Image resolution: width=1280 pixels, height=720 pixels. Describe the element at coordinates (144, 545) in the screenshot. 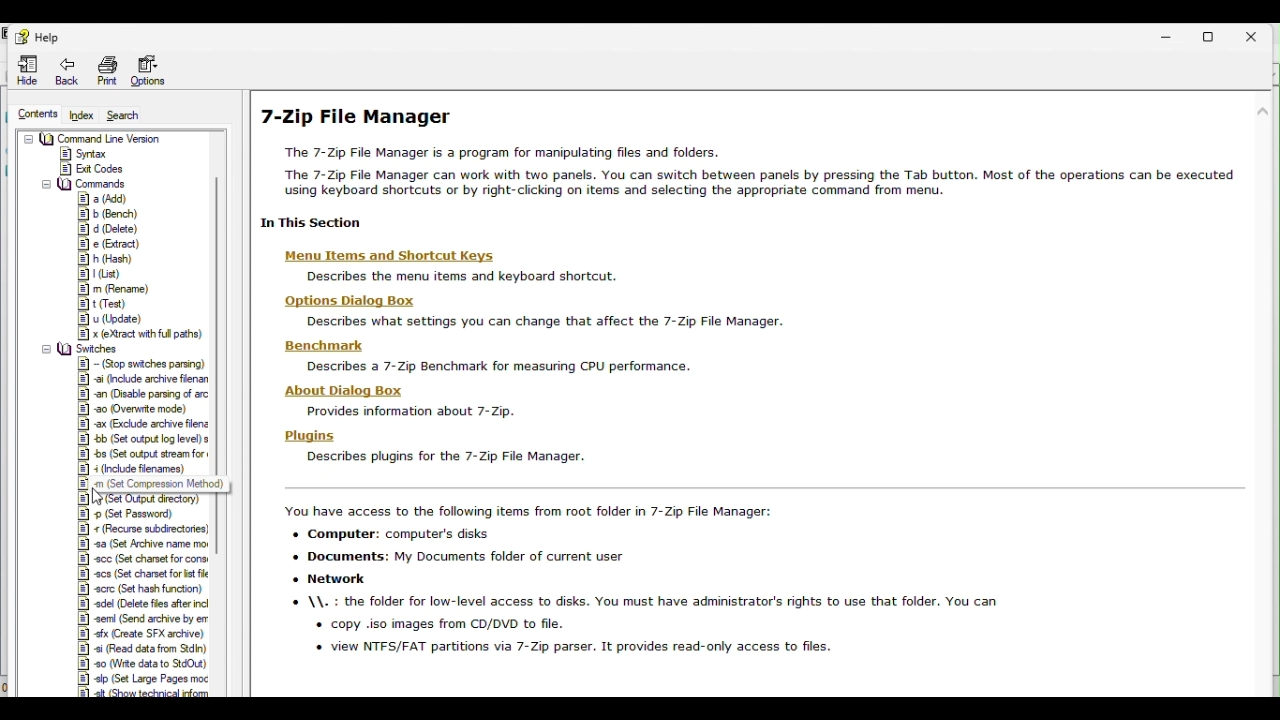

I see `set archive name` at that location.